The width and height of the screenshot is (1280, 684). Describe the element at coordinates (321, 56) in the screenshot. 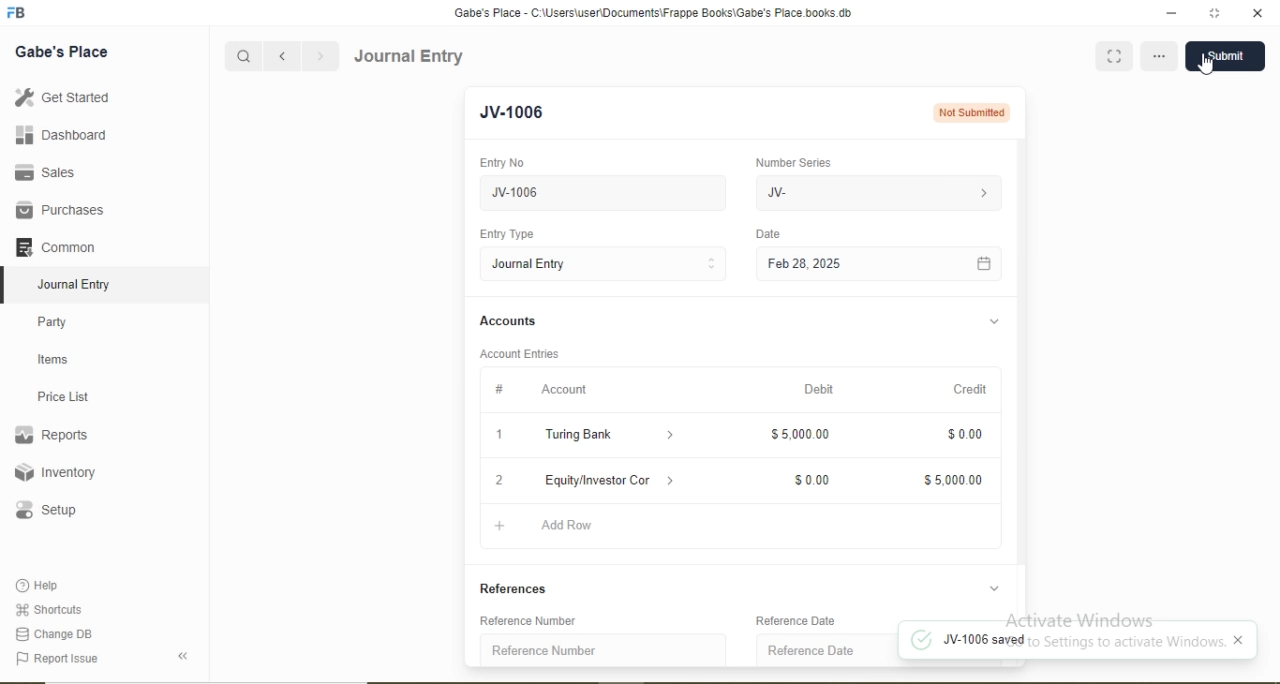

I see `Forward` at that location.